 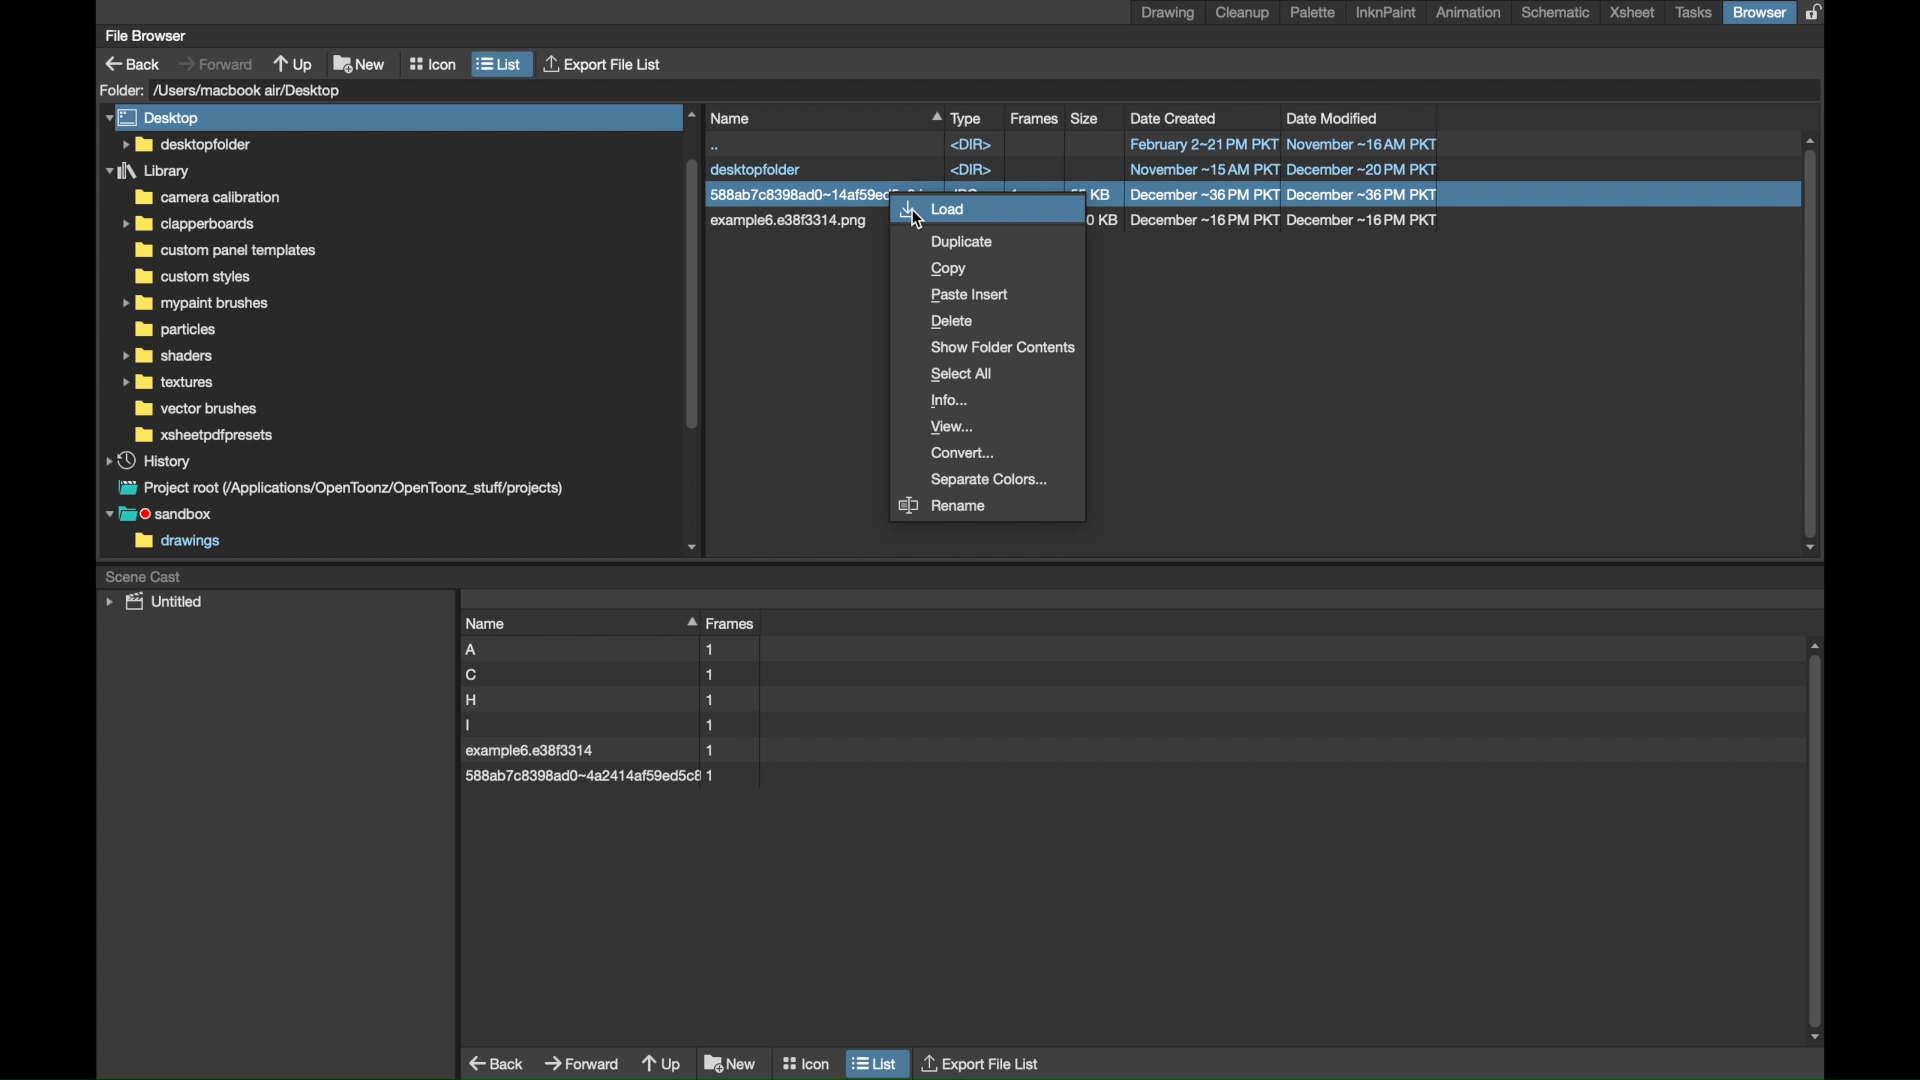 What do you see at coordinates (1555, 12) in the screenshot?
I see `schematic` at bounding box center [1555, 12].